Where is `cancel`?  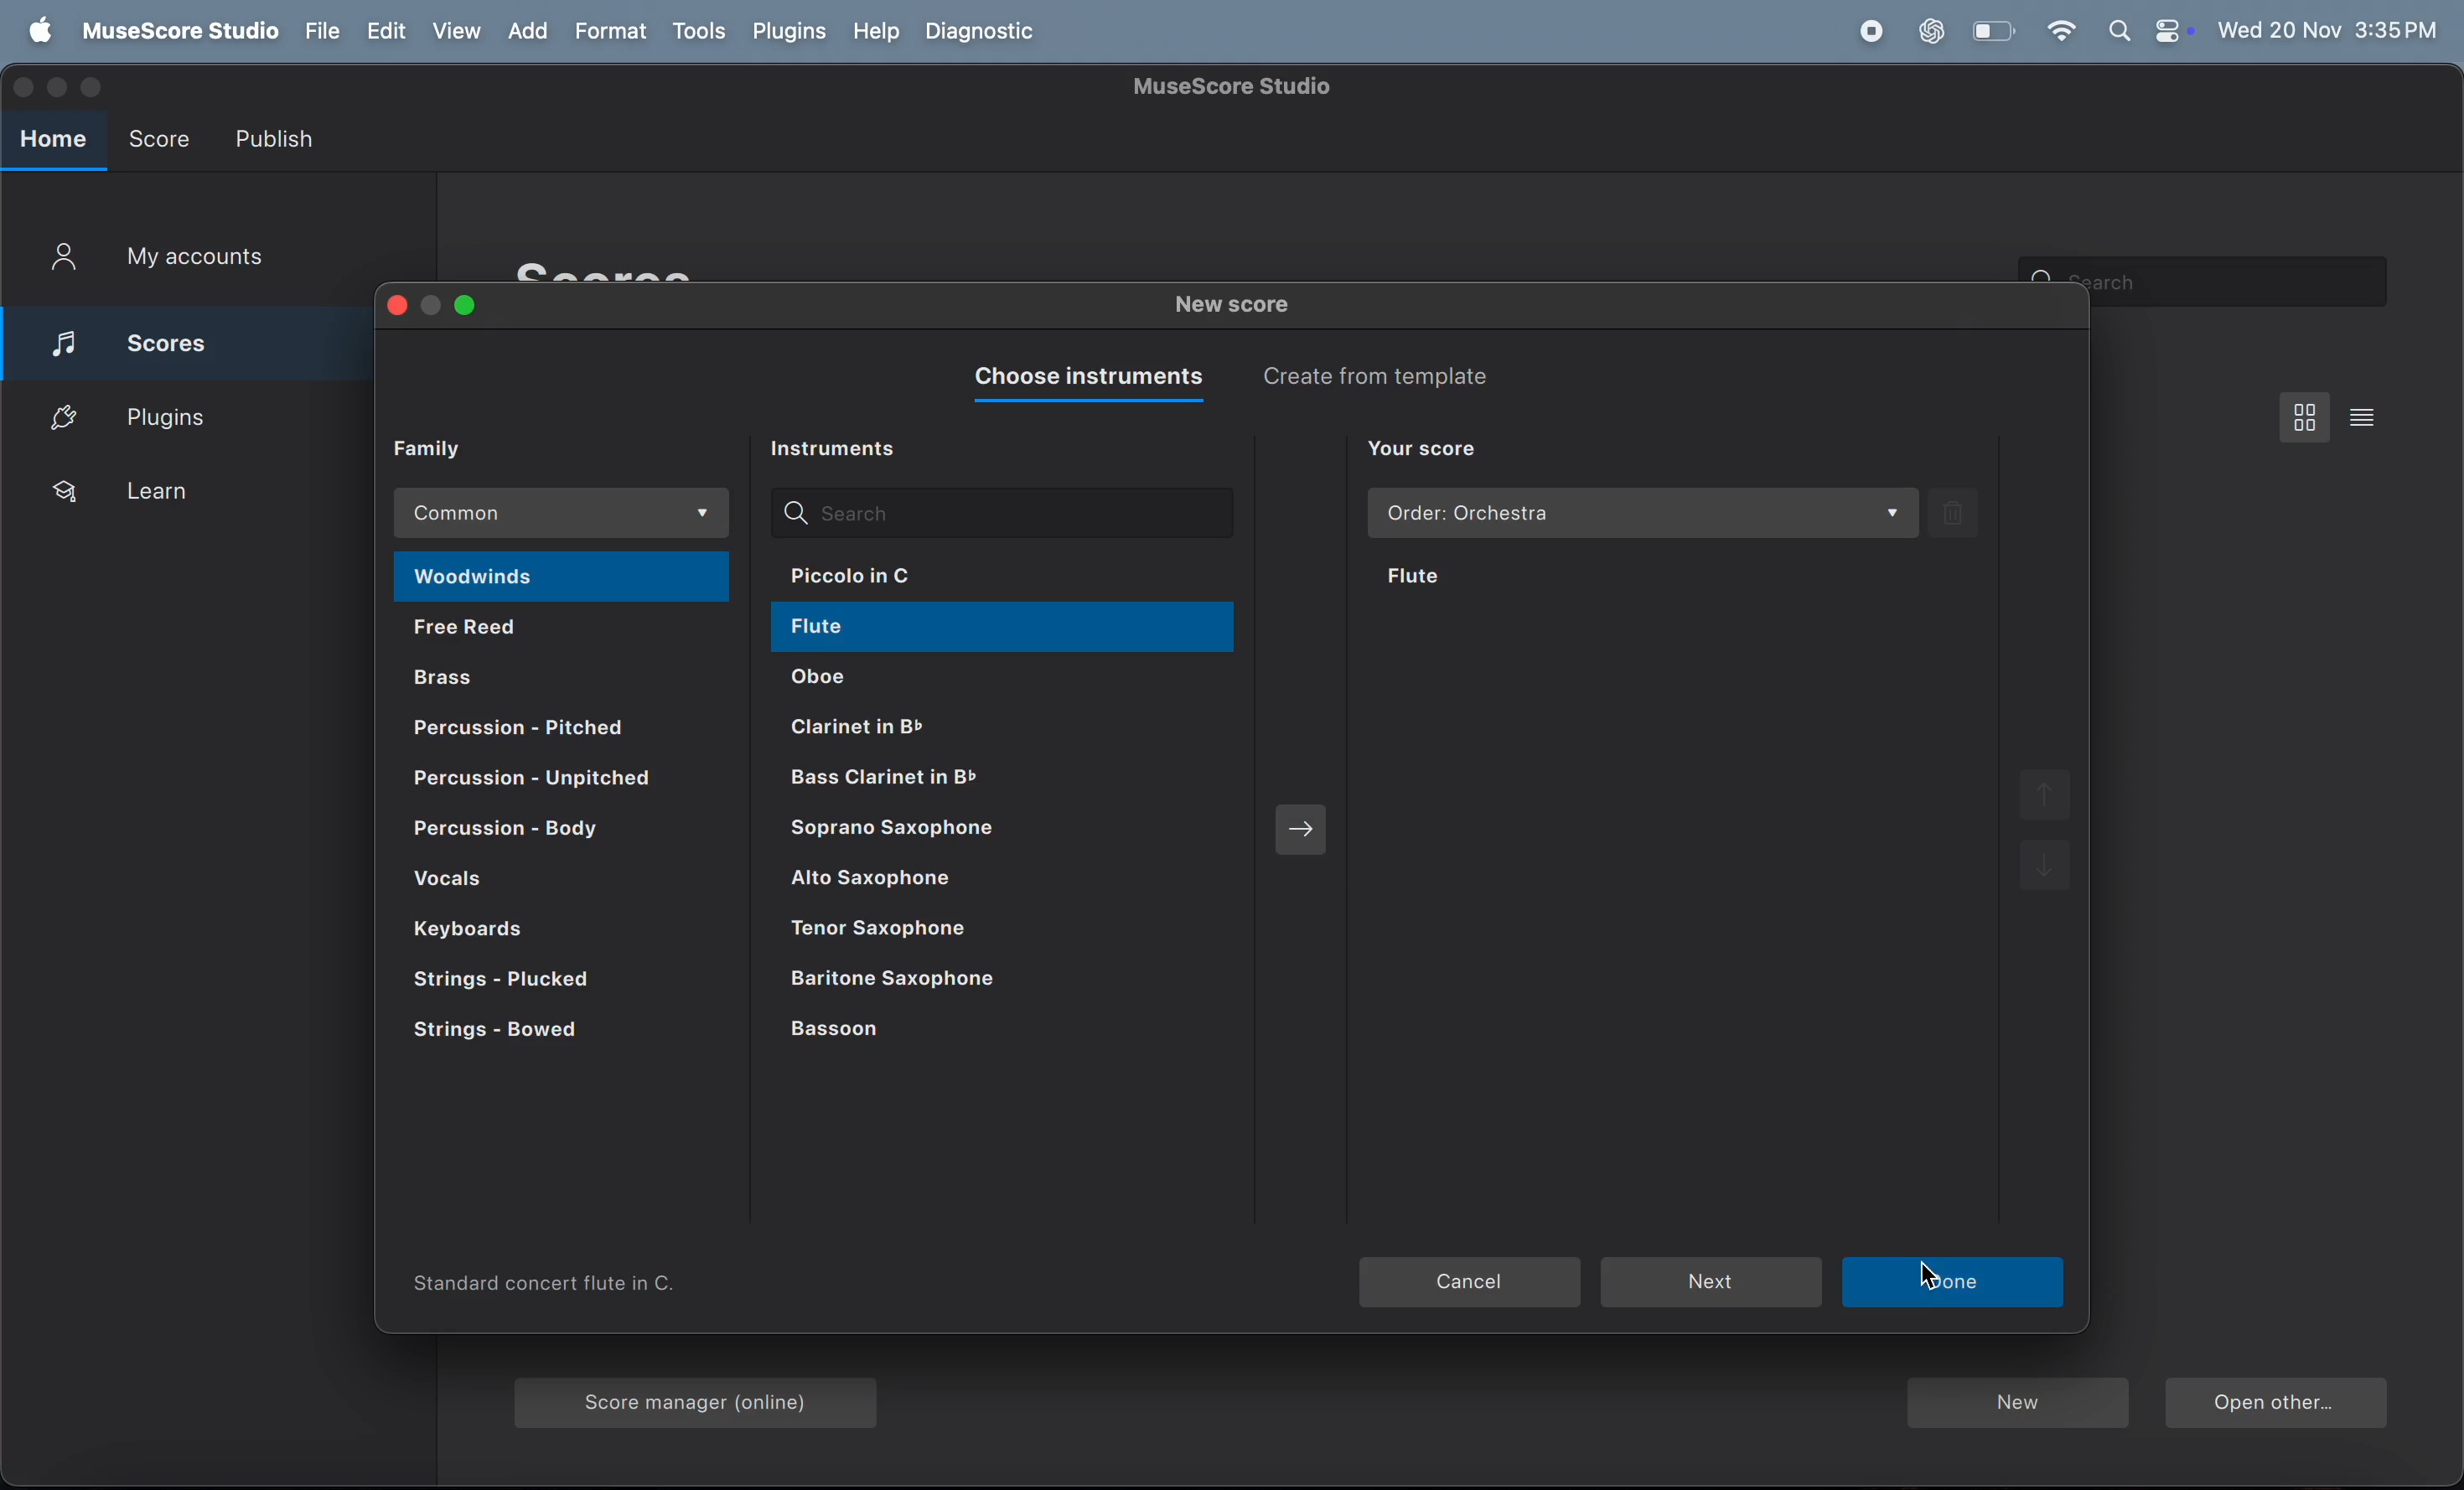
cancel is located at coordinates (1471, 1284).